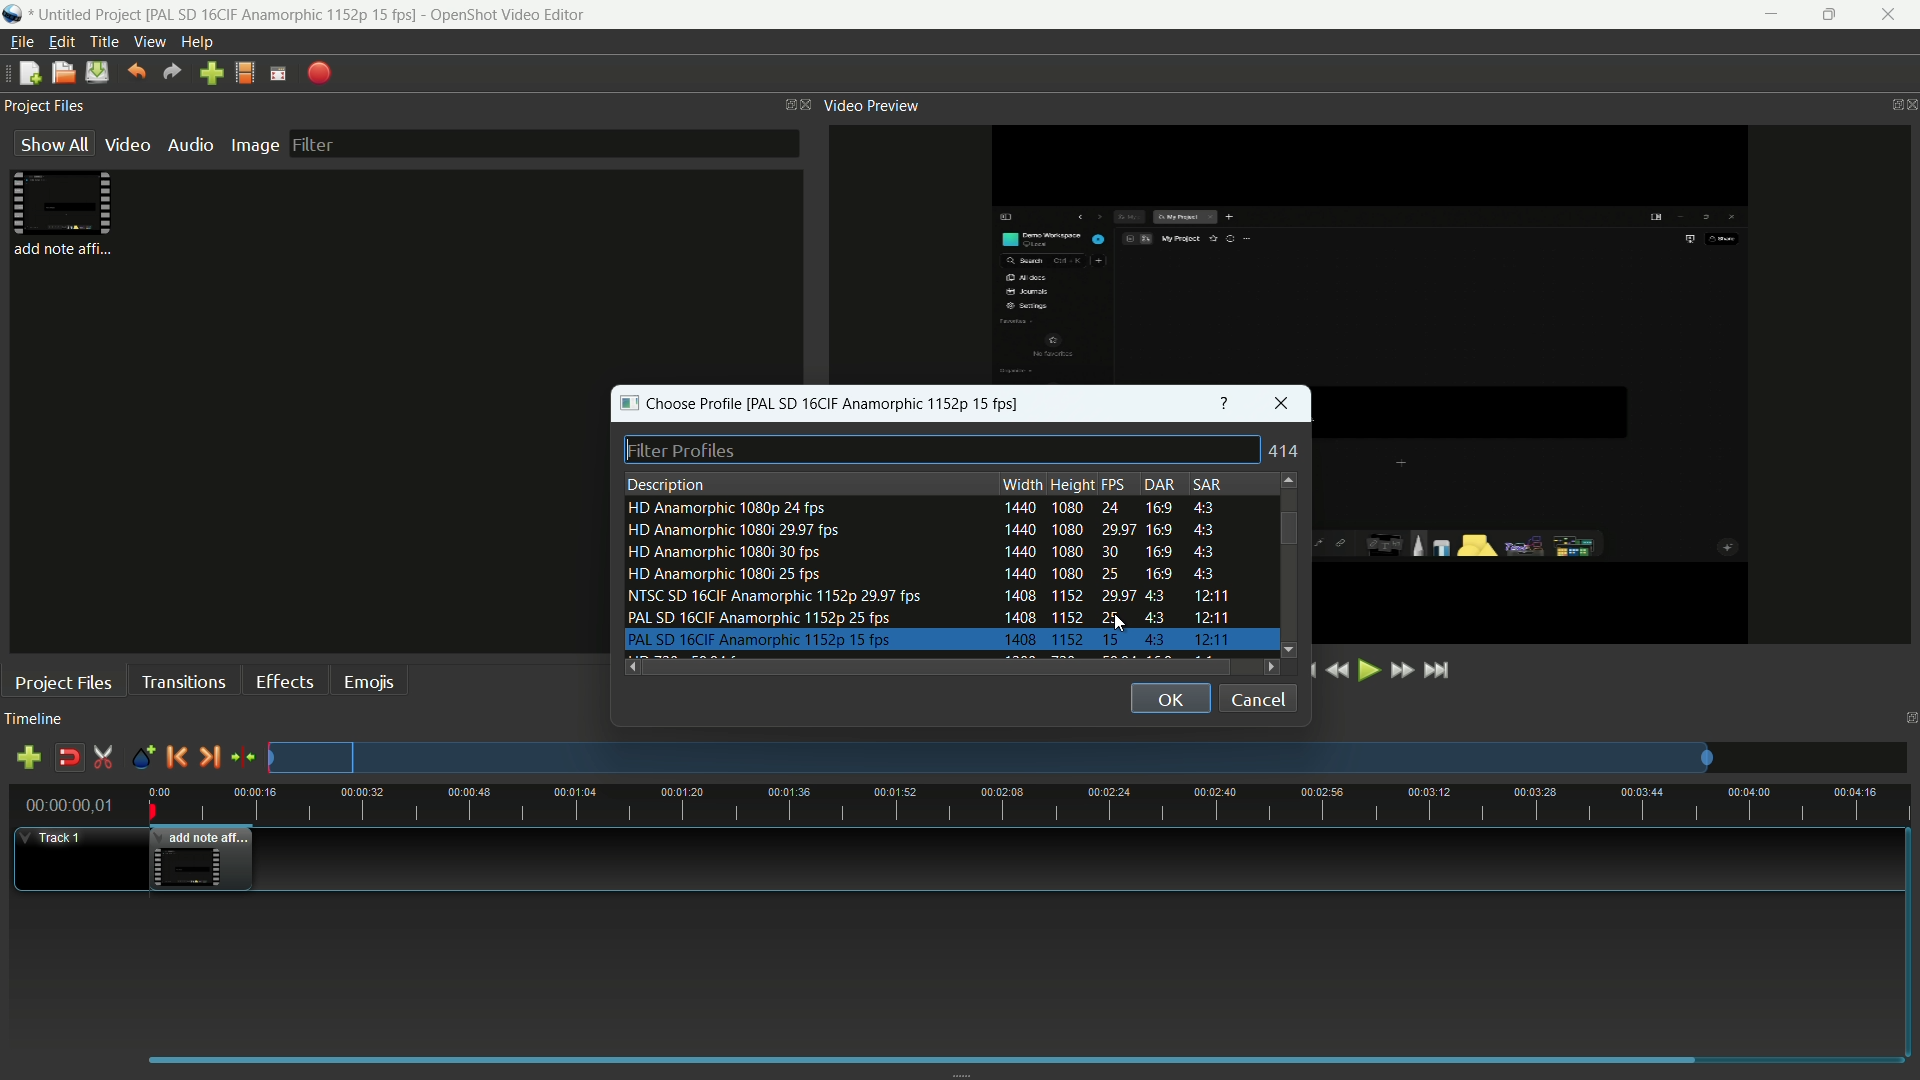 The image size is (1920, 1080). Describe the element at coordinates (511, 15) in the screenshot. I see `app name` at that location.